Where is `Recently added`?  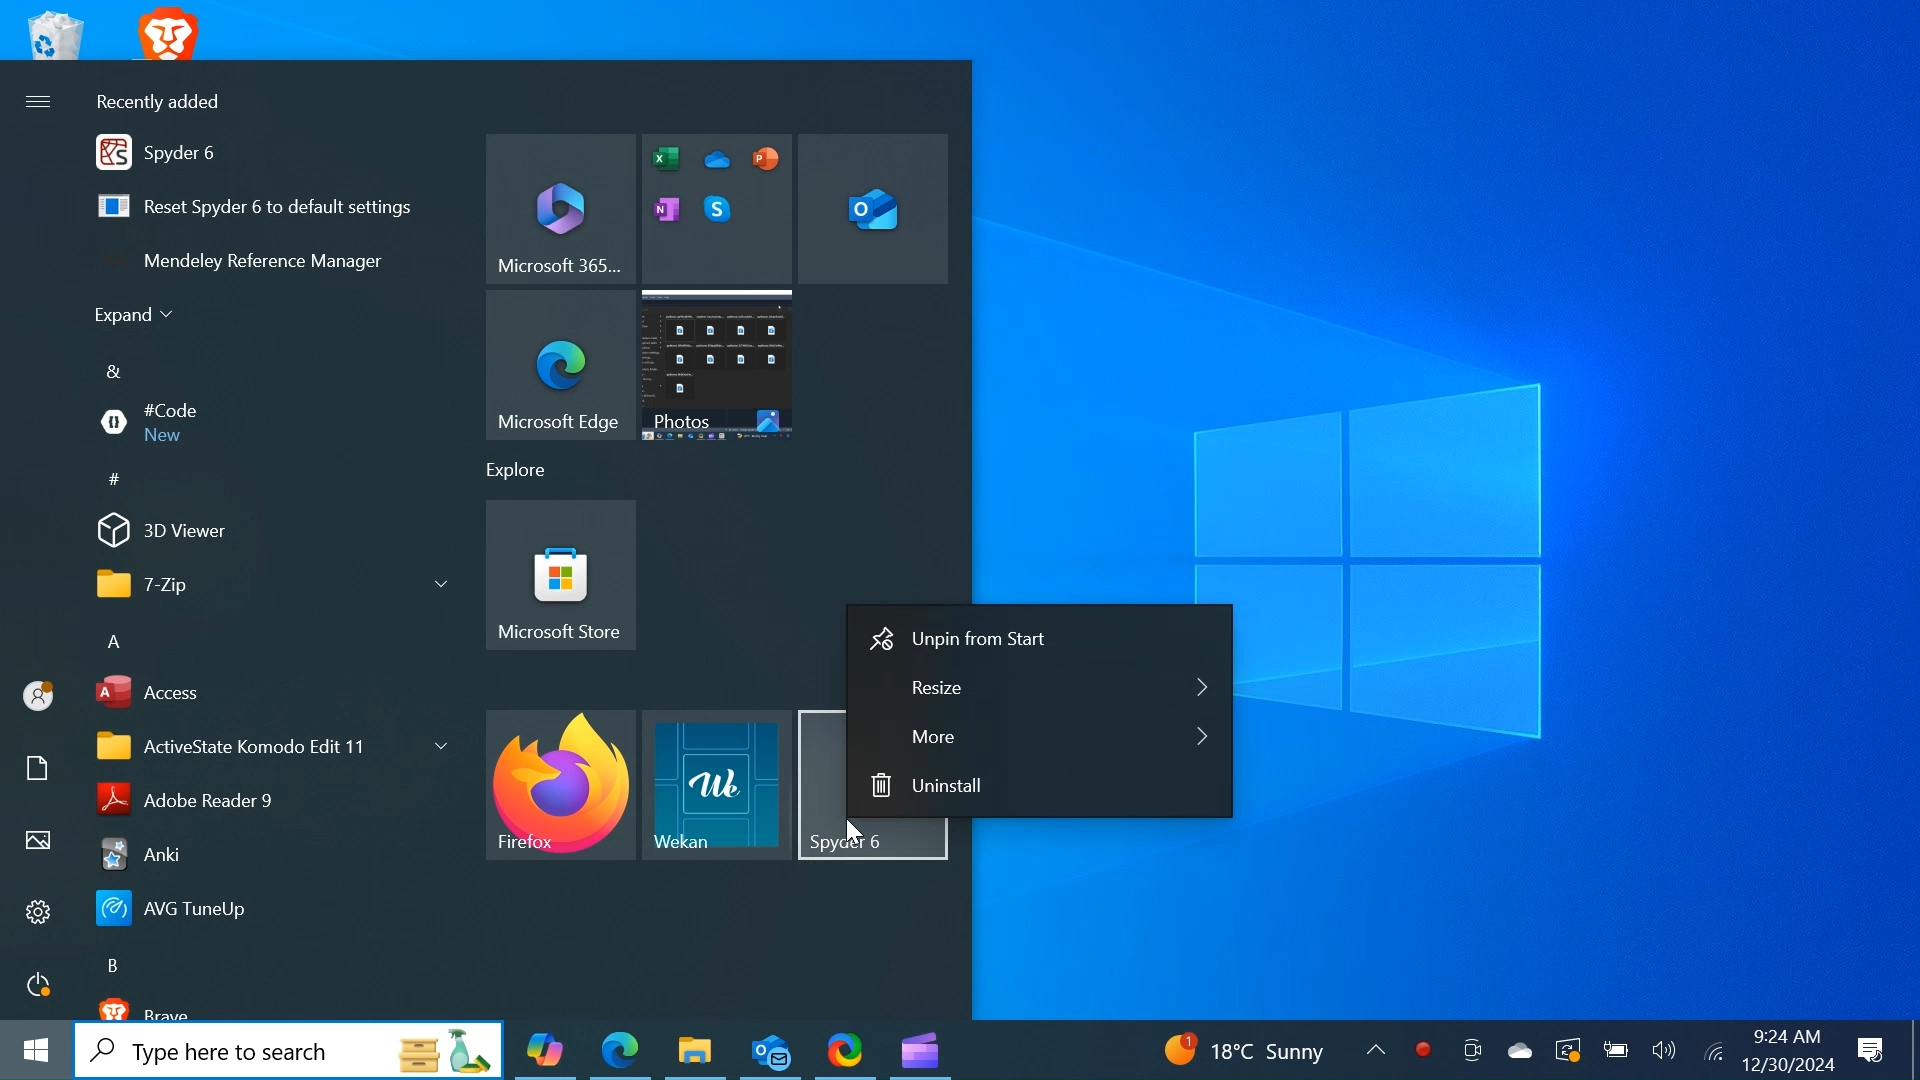
Recently added is located at coordinates (171, 102).